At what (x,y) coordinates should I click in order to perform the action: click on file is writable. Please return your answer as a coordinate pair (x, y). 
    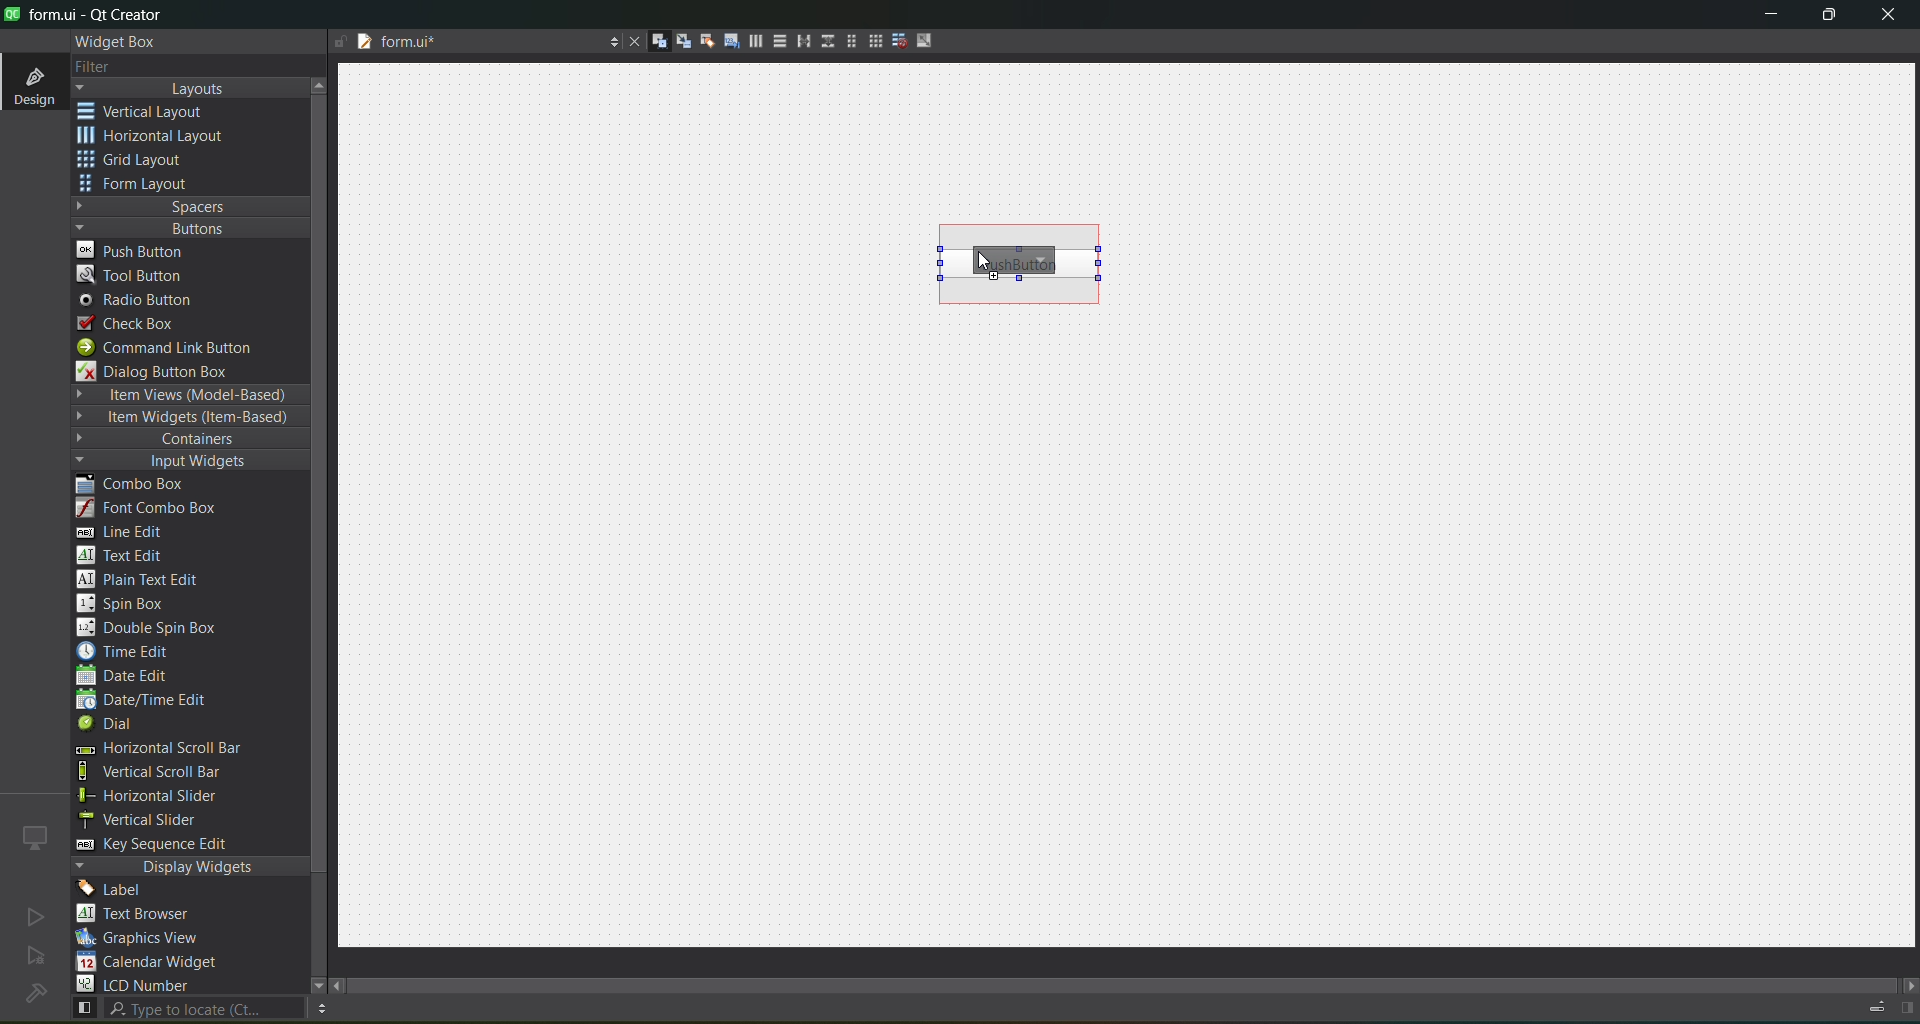
    Looking at the image, I should click on (340, 43).